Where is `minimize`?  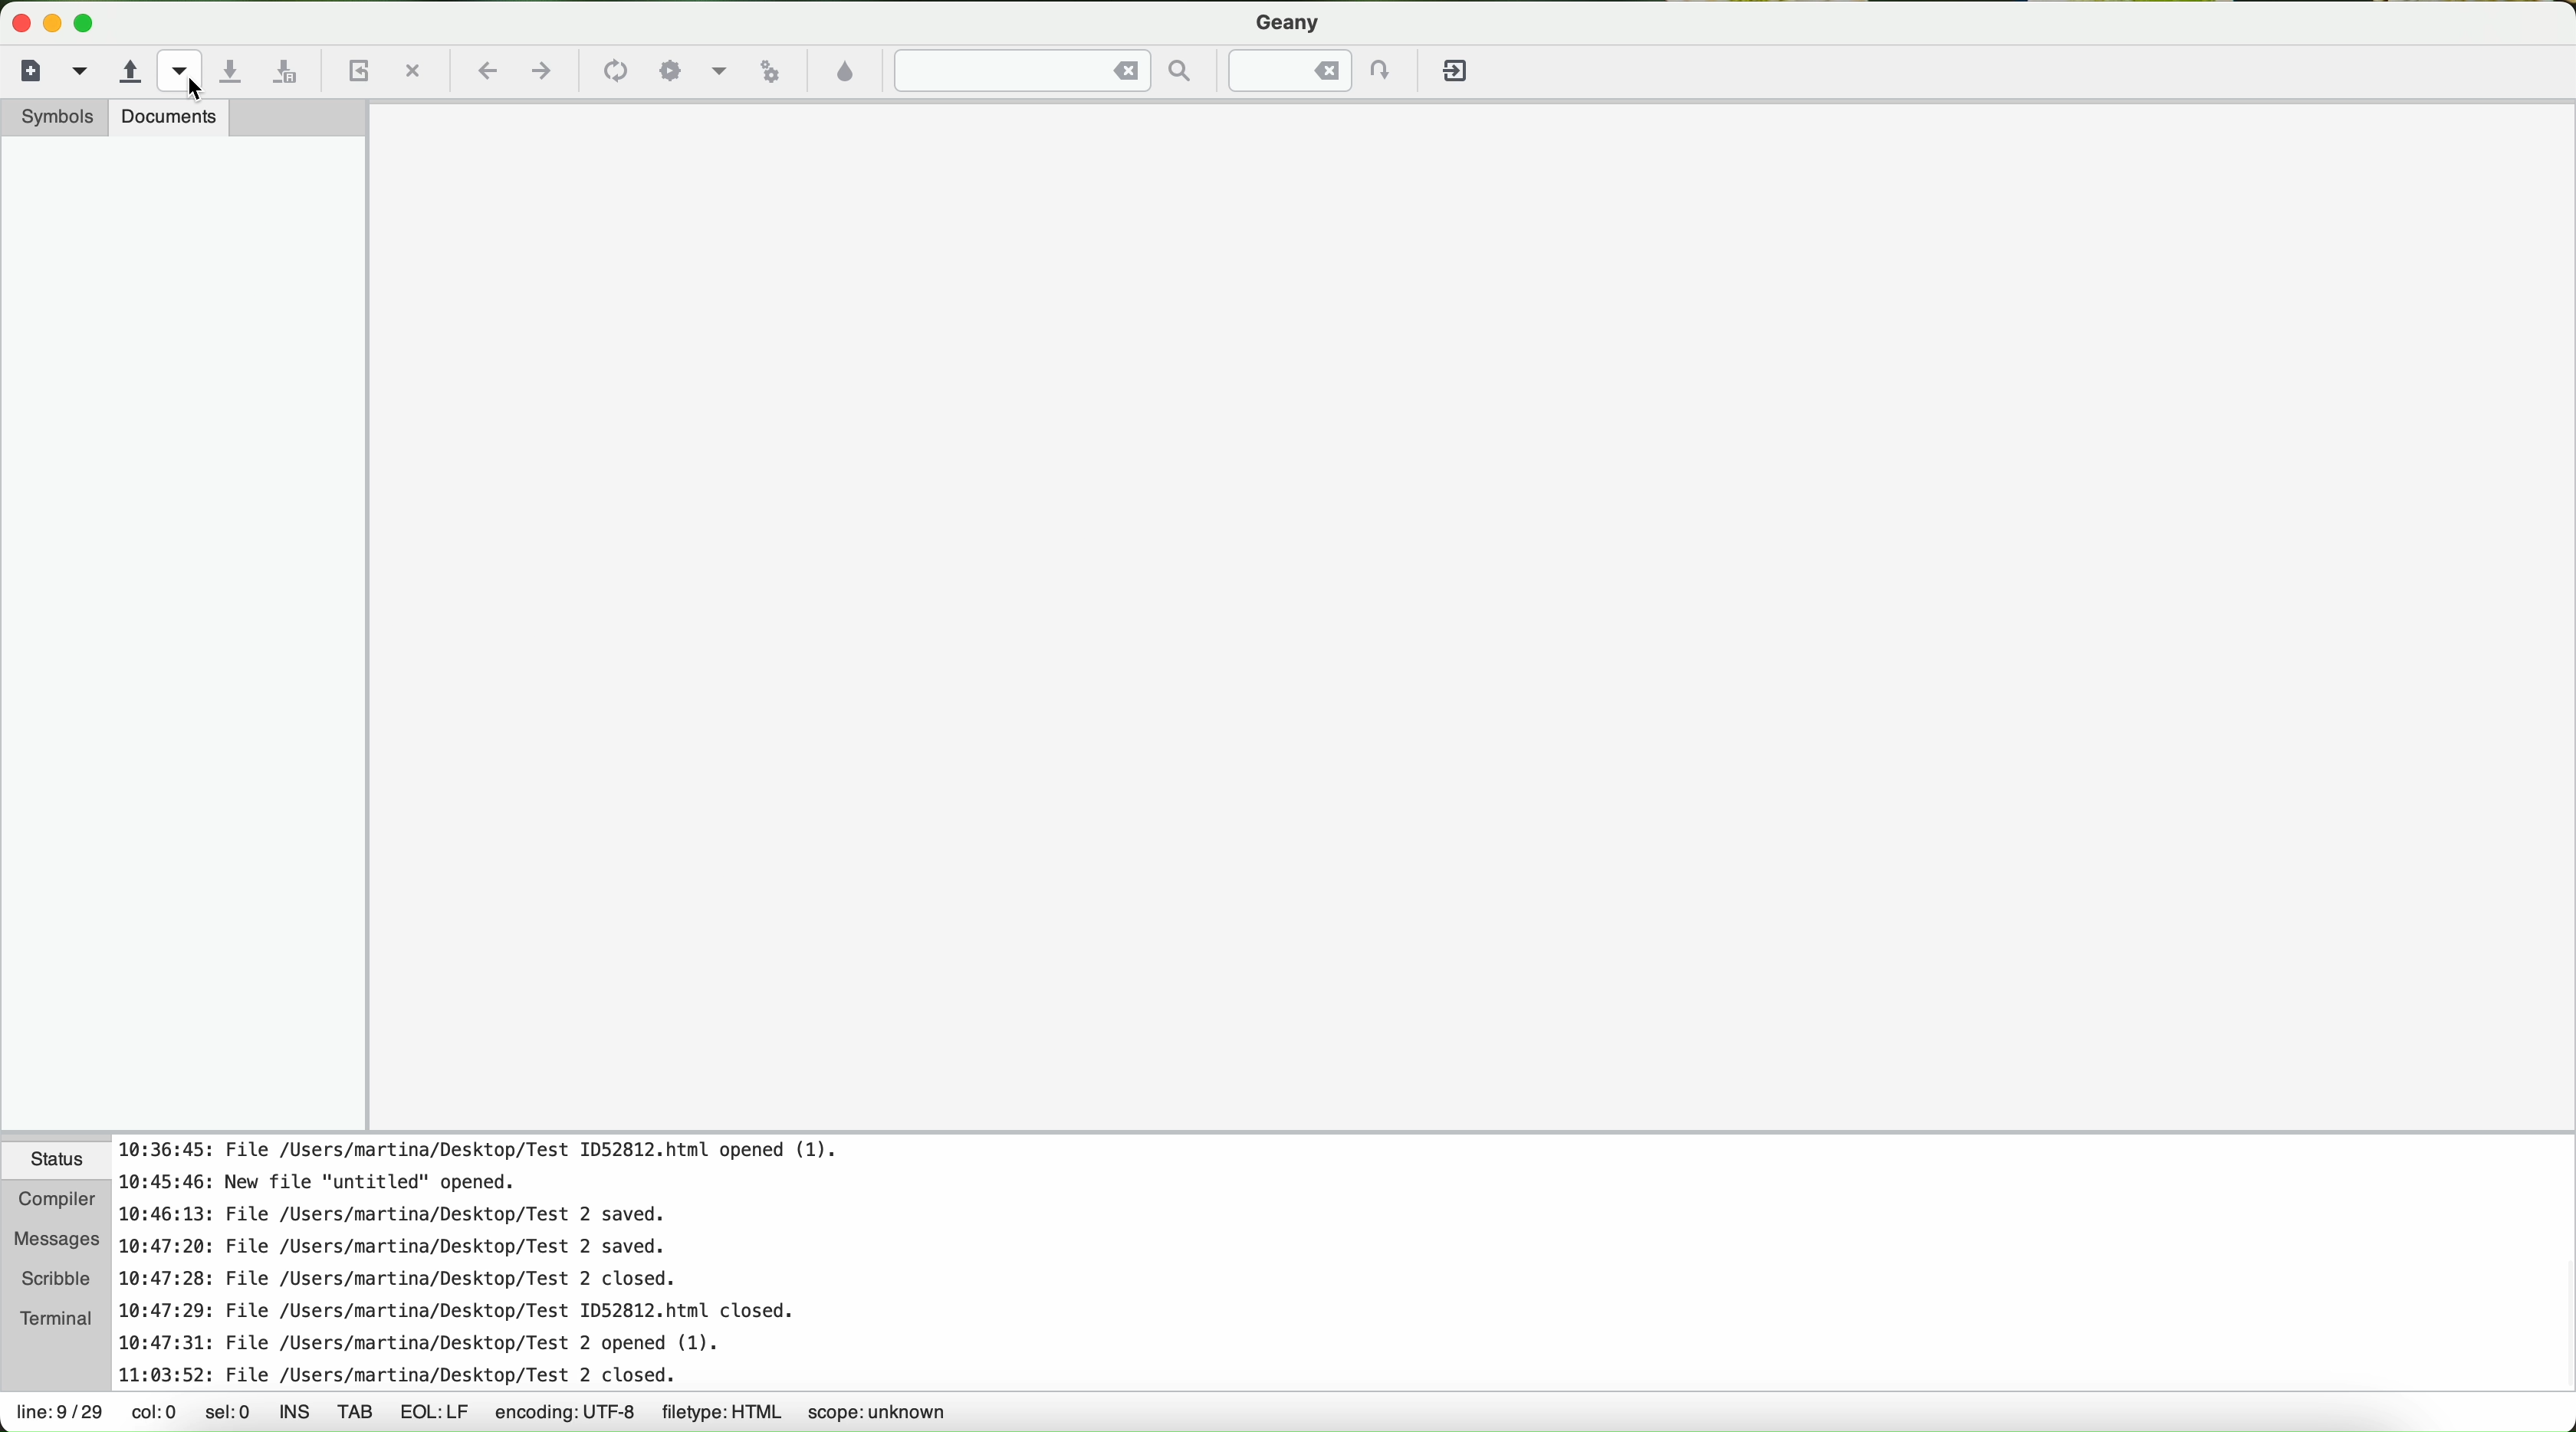 minimize is located at coordinates (53, 24).